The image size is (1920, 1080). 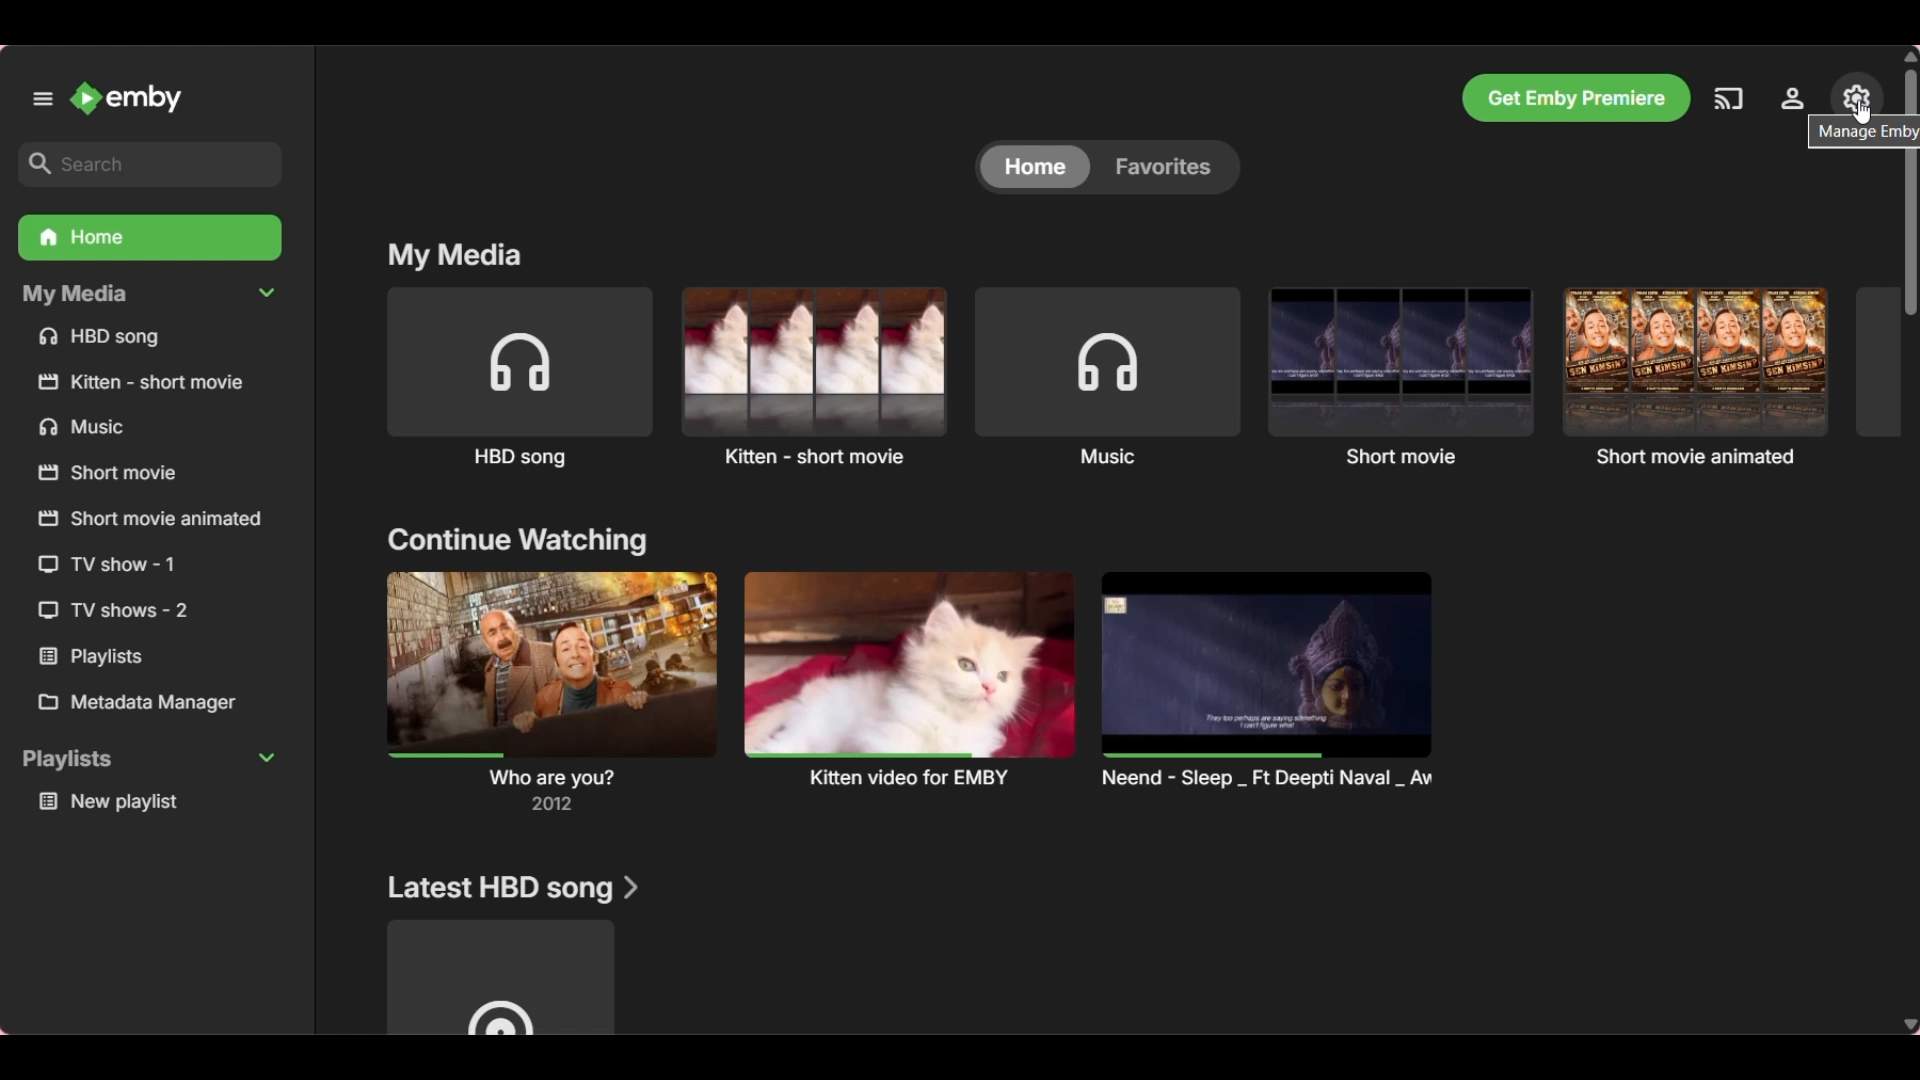 I want to click on Latest watch, so click(x=552, y=693).